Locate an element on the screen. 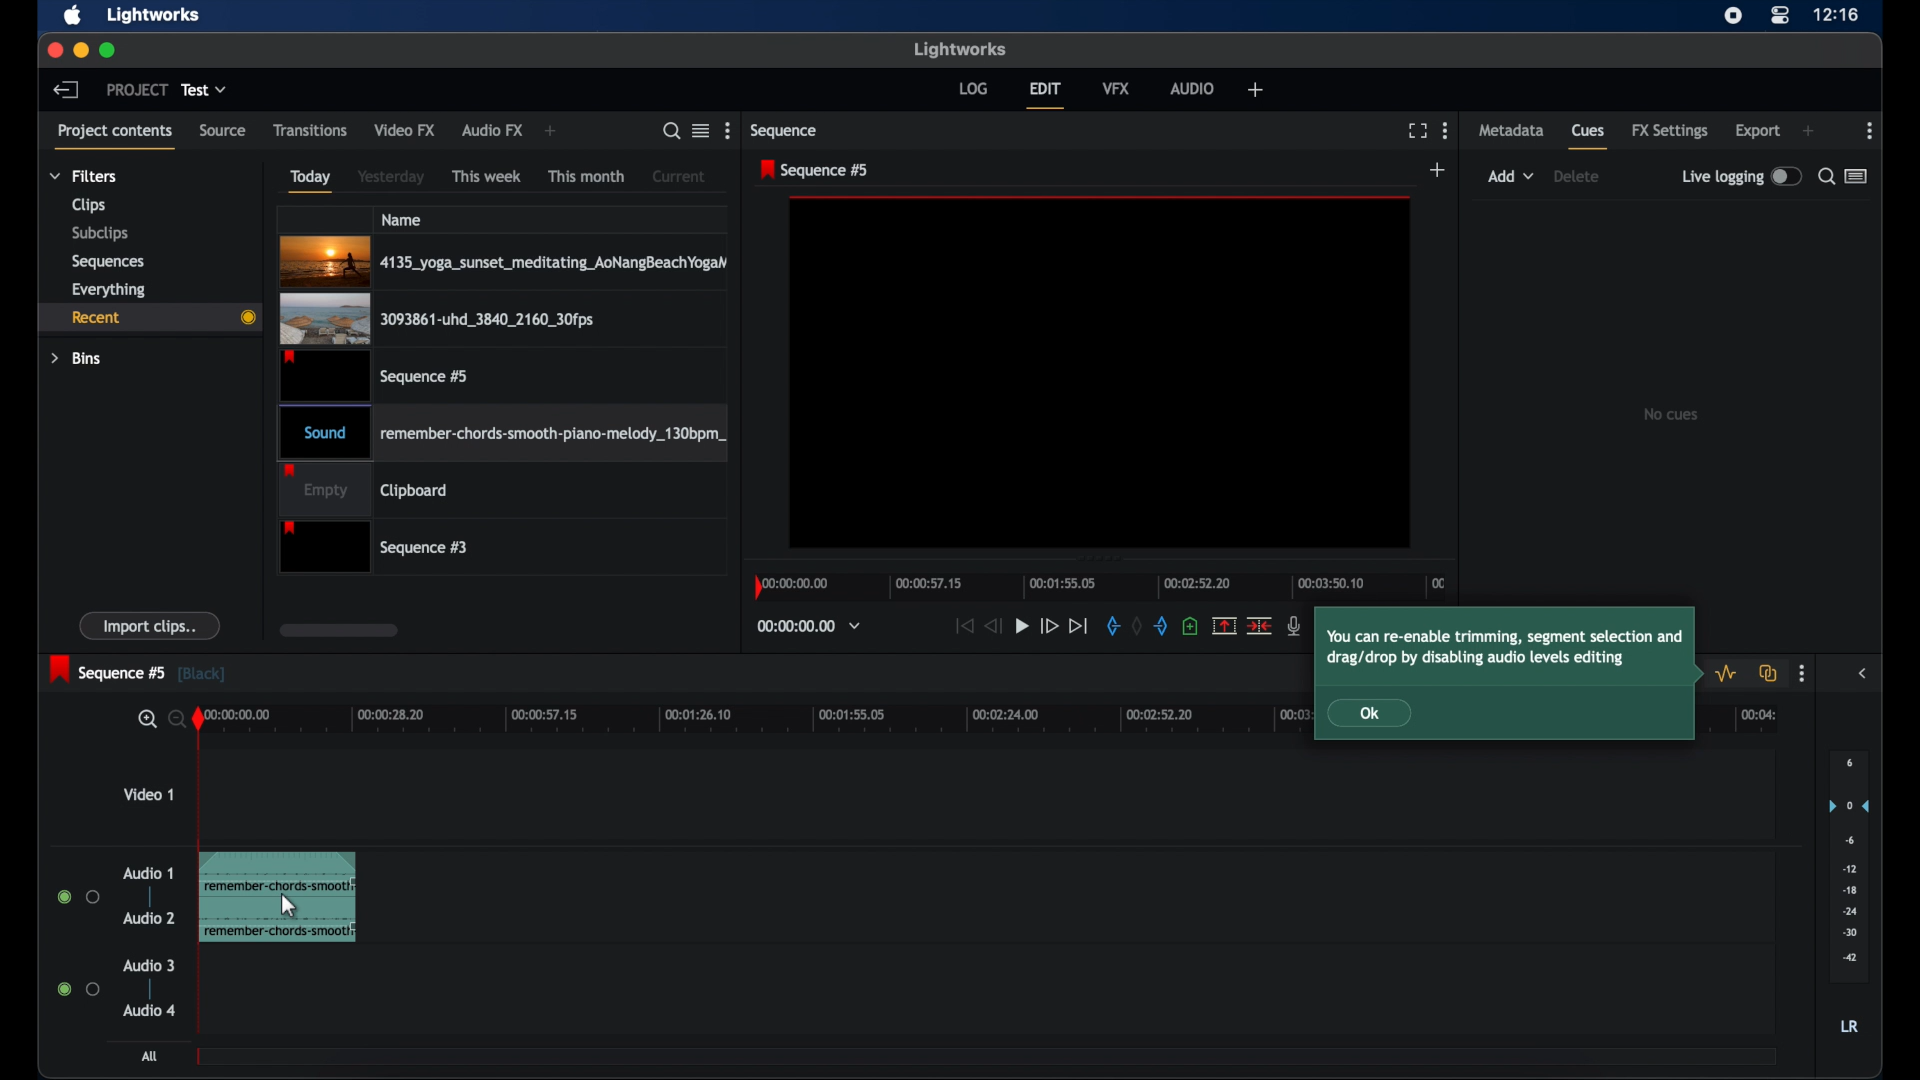 The height and width of the screenshot is (1080, 1920). export is located at coordinates (1758, 131).